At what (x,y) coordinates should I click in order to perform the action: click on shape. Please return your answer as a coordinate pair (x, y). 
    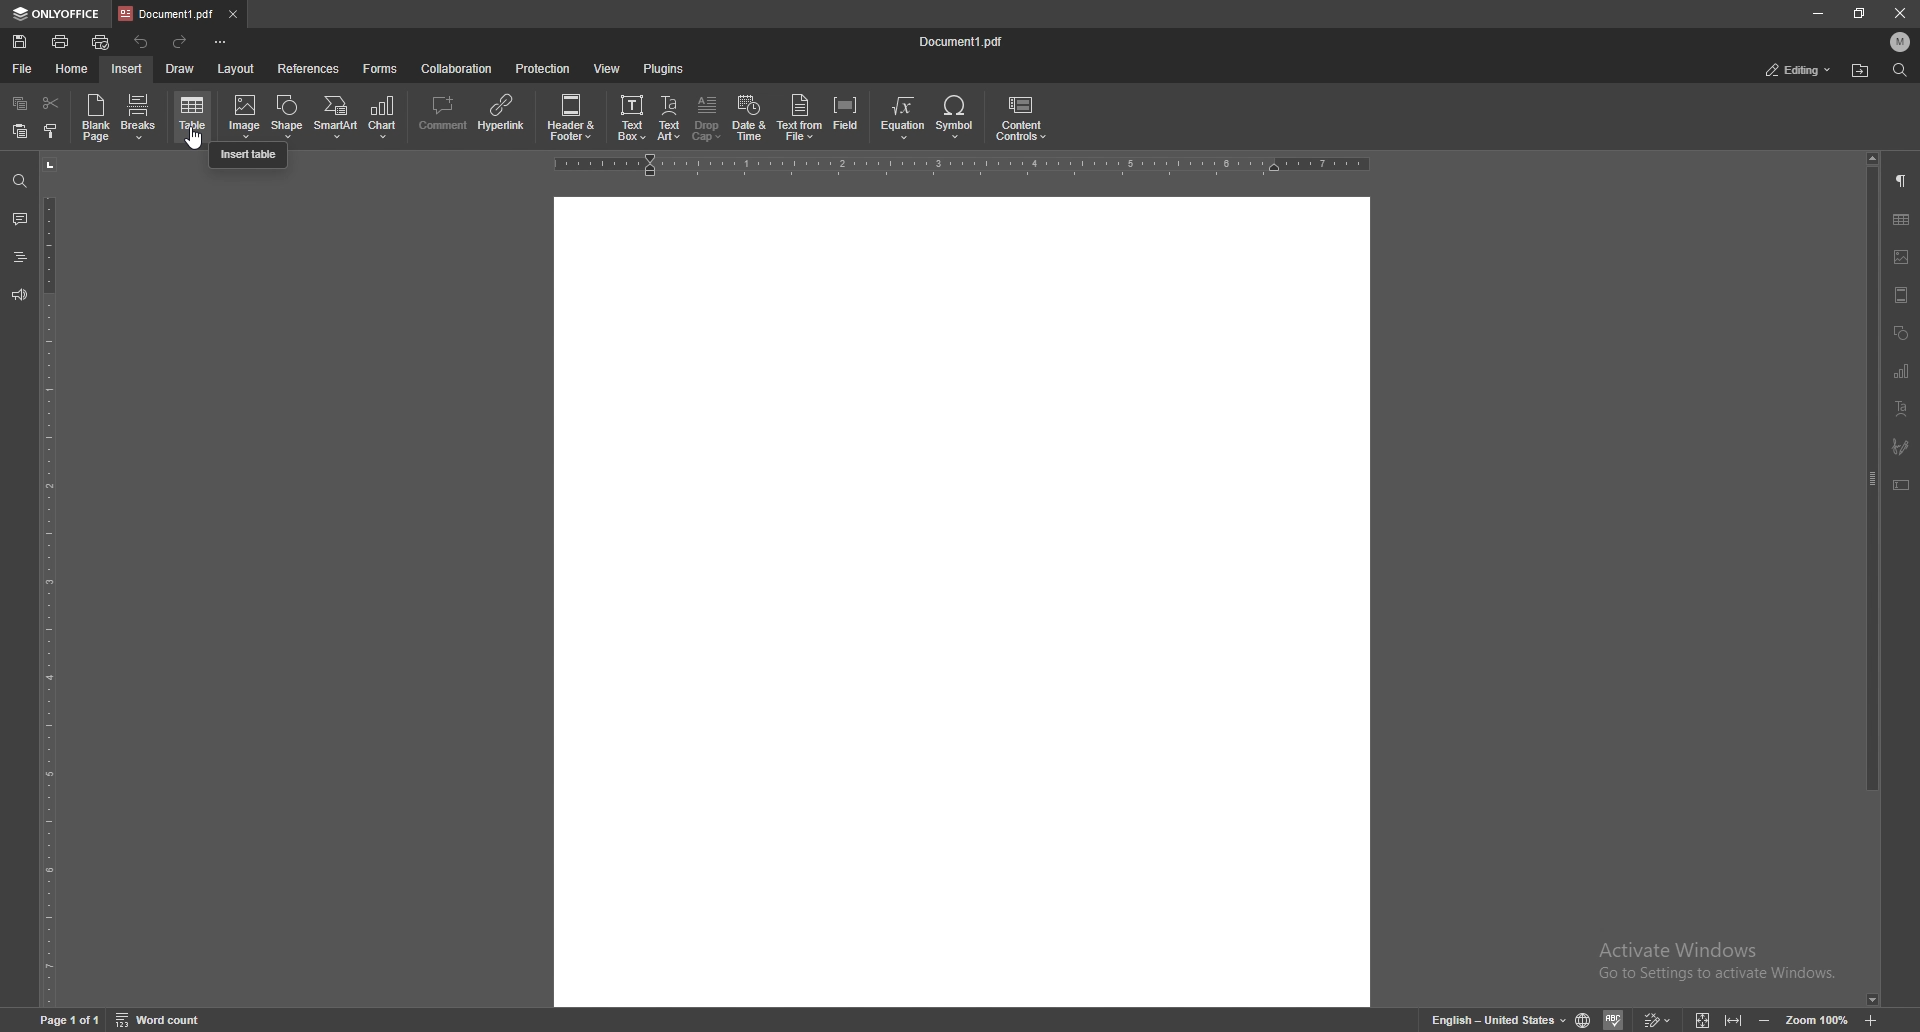
    Looking at the image, I should click on (290, 116).